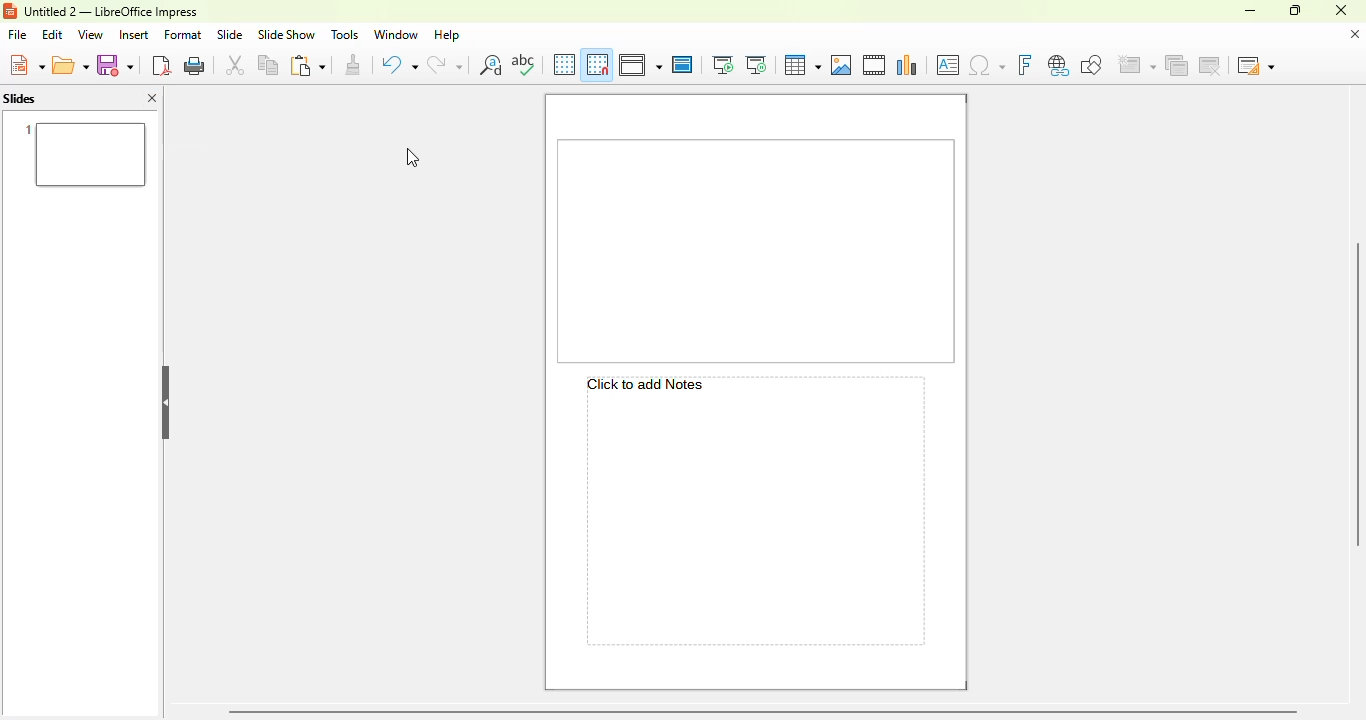  I want to click on cut, so click(236, 64).